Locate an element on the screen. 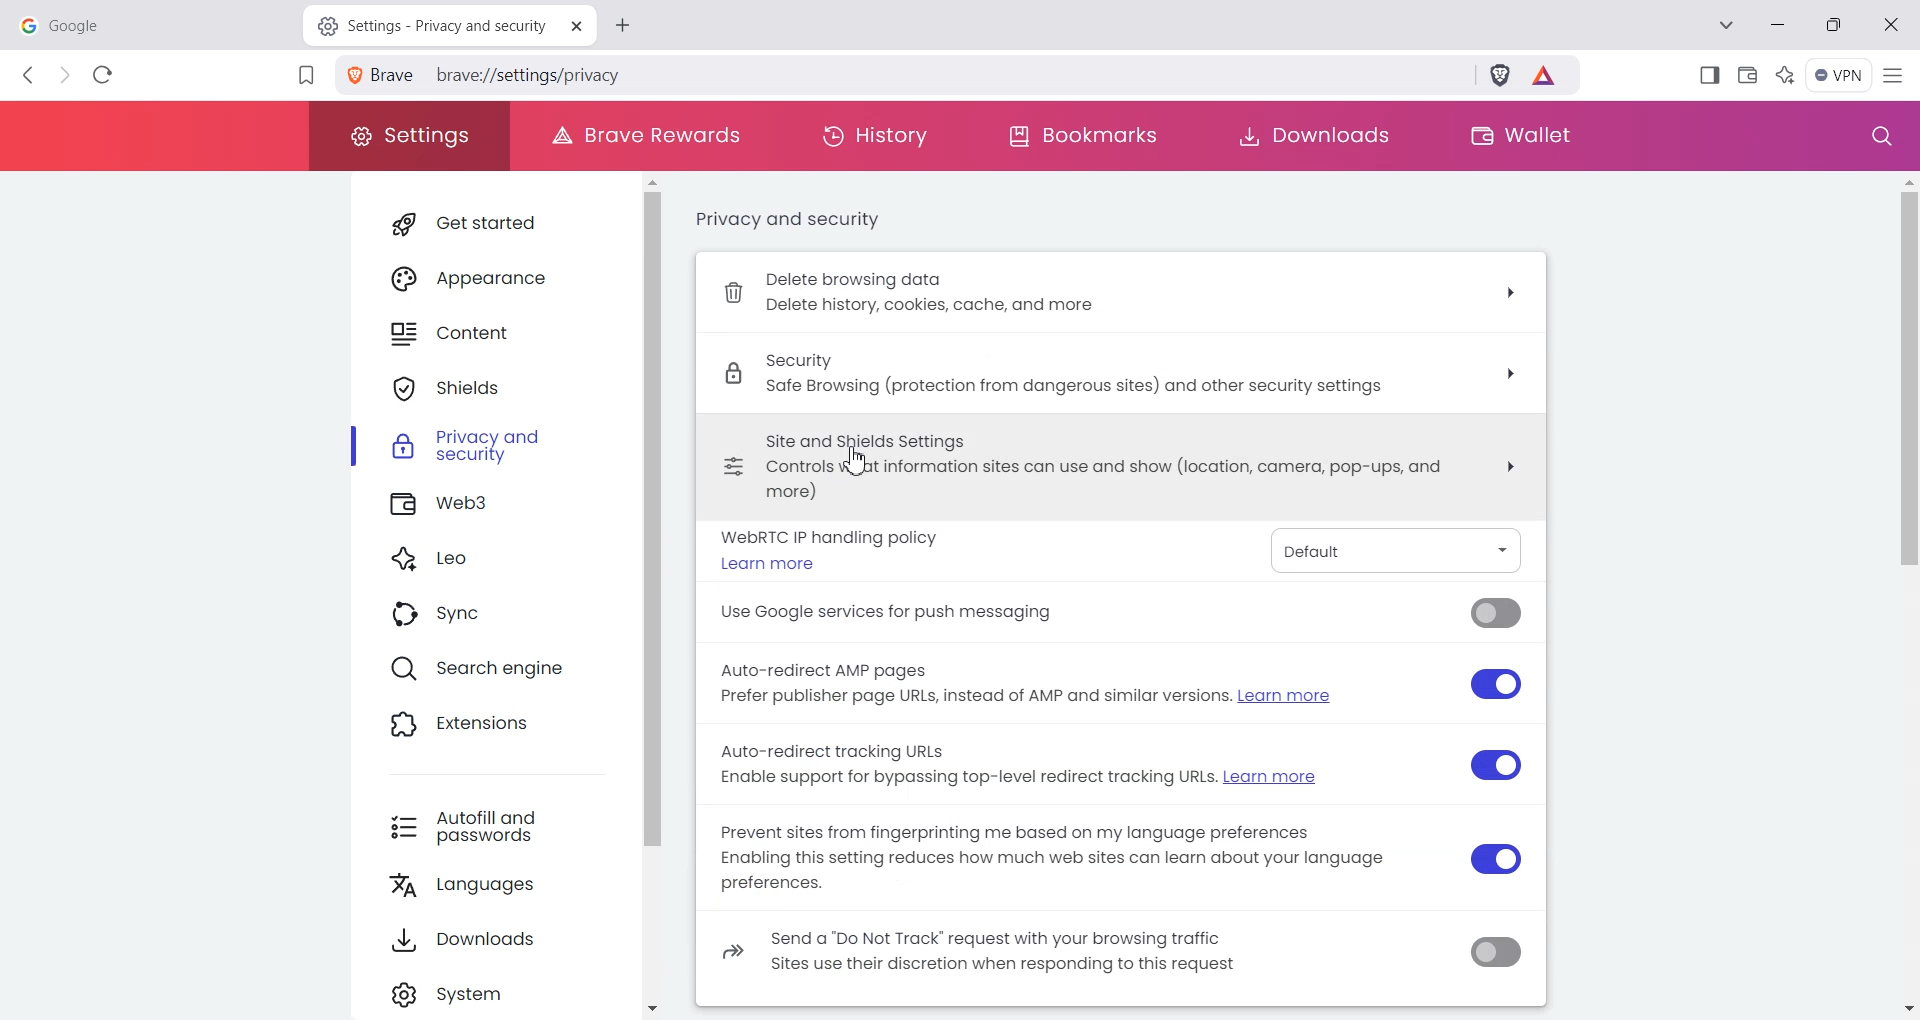  Settings is located at coordinates (408, 136).